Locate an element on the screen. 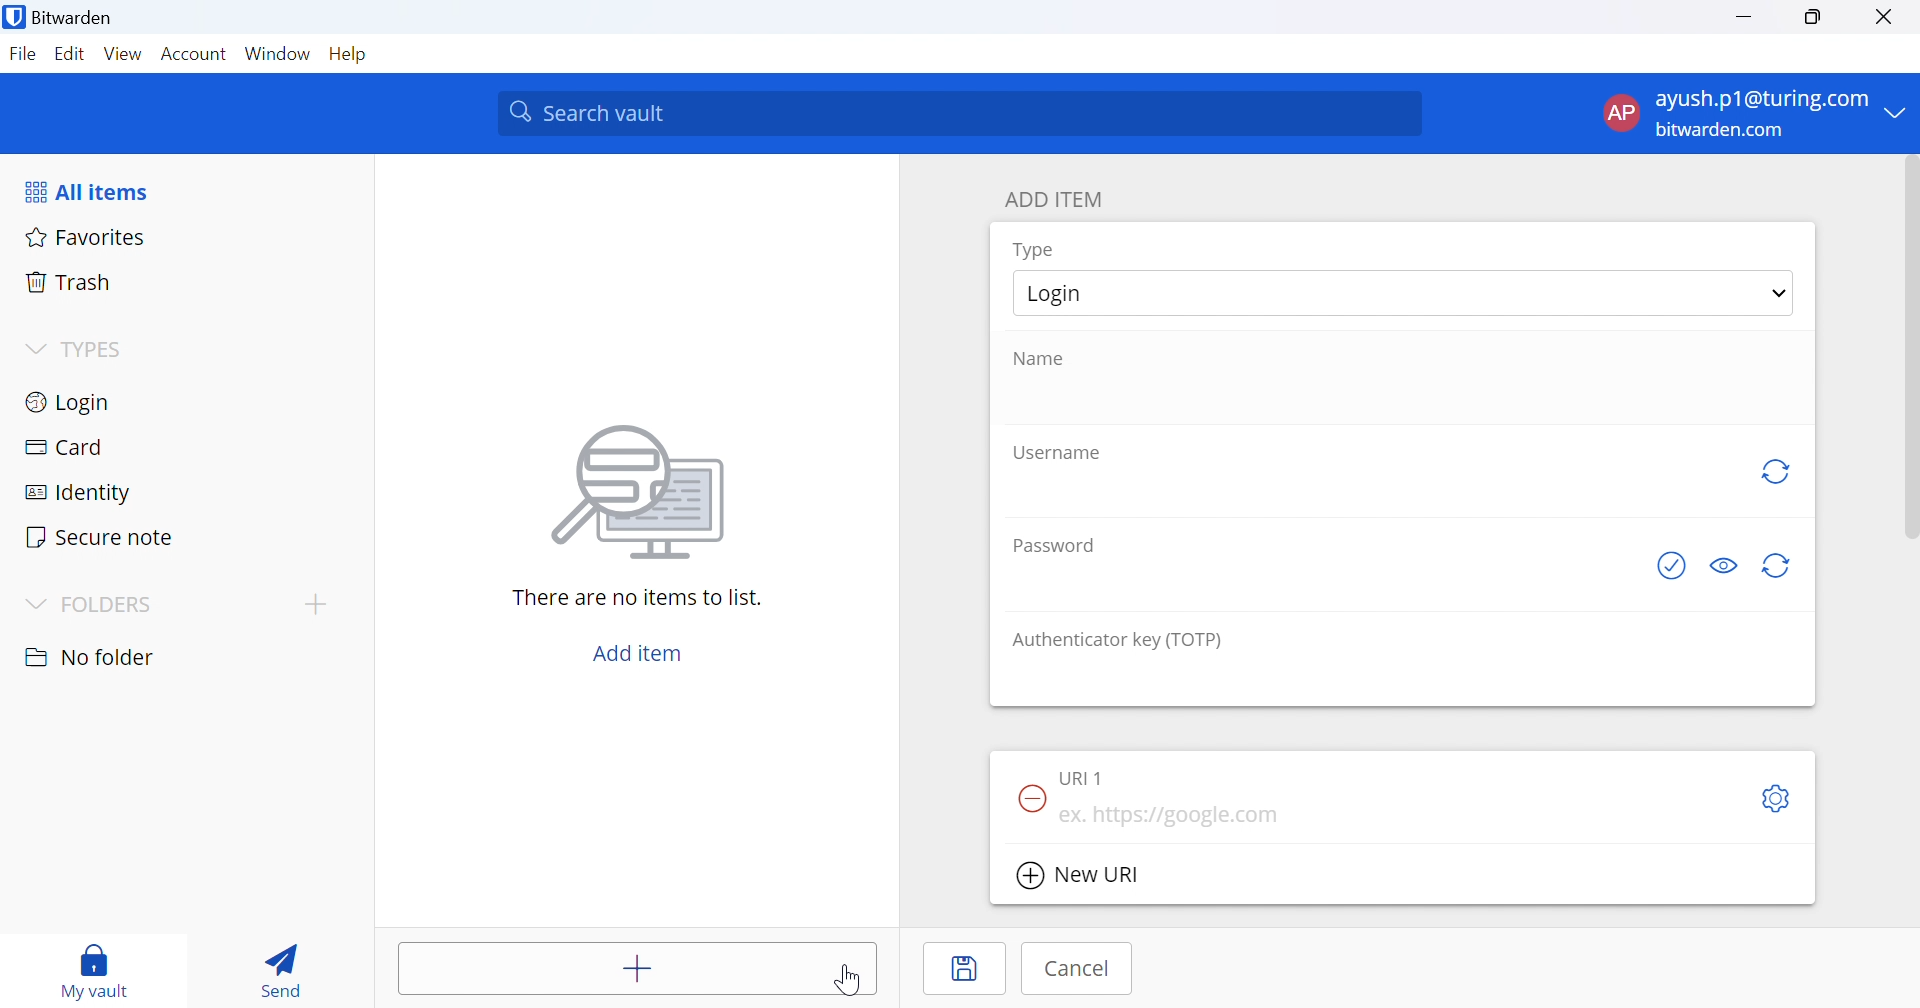 The image size is (1920, 1008). scrollbar is located at coordinates (1906, 350).